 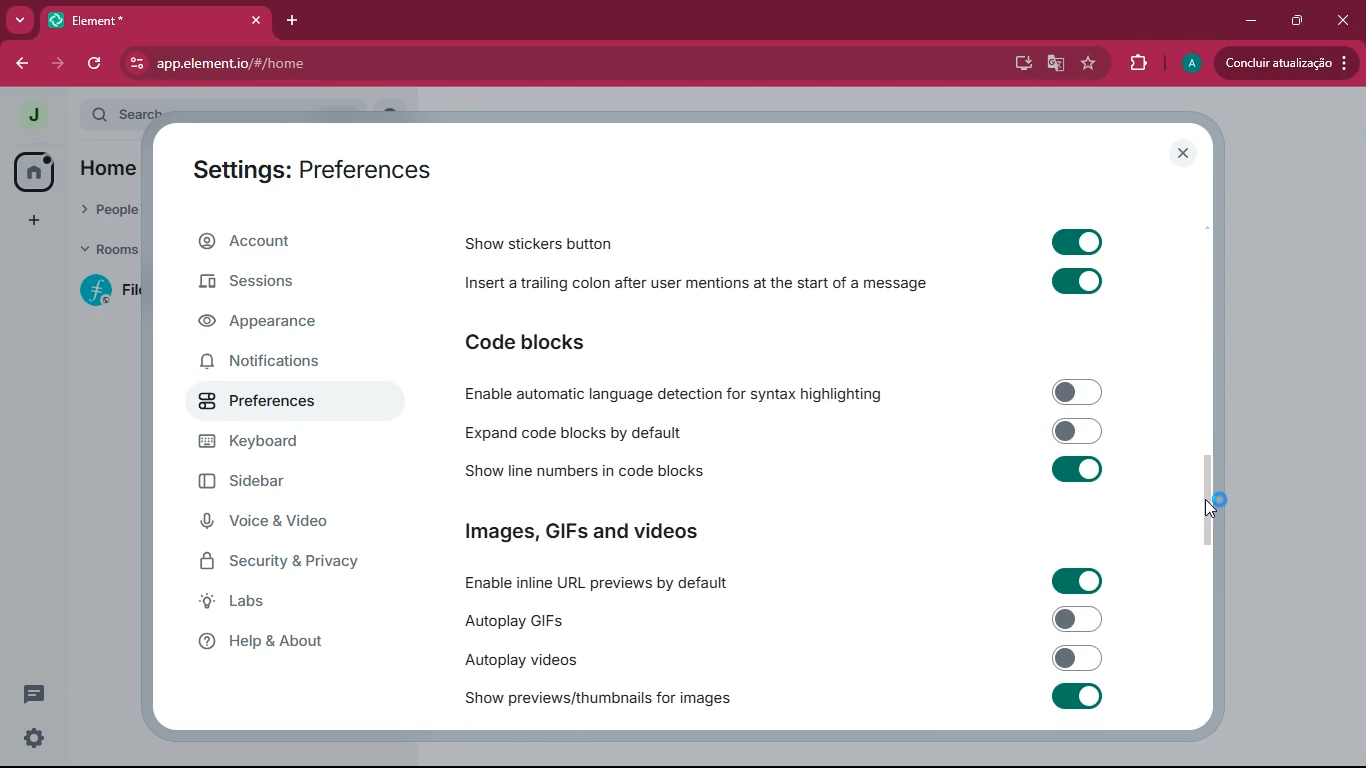 I want to click on Insert a trailing colon after user mentions at the start of a message, so click(x=697, y=285).